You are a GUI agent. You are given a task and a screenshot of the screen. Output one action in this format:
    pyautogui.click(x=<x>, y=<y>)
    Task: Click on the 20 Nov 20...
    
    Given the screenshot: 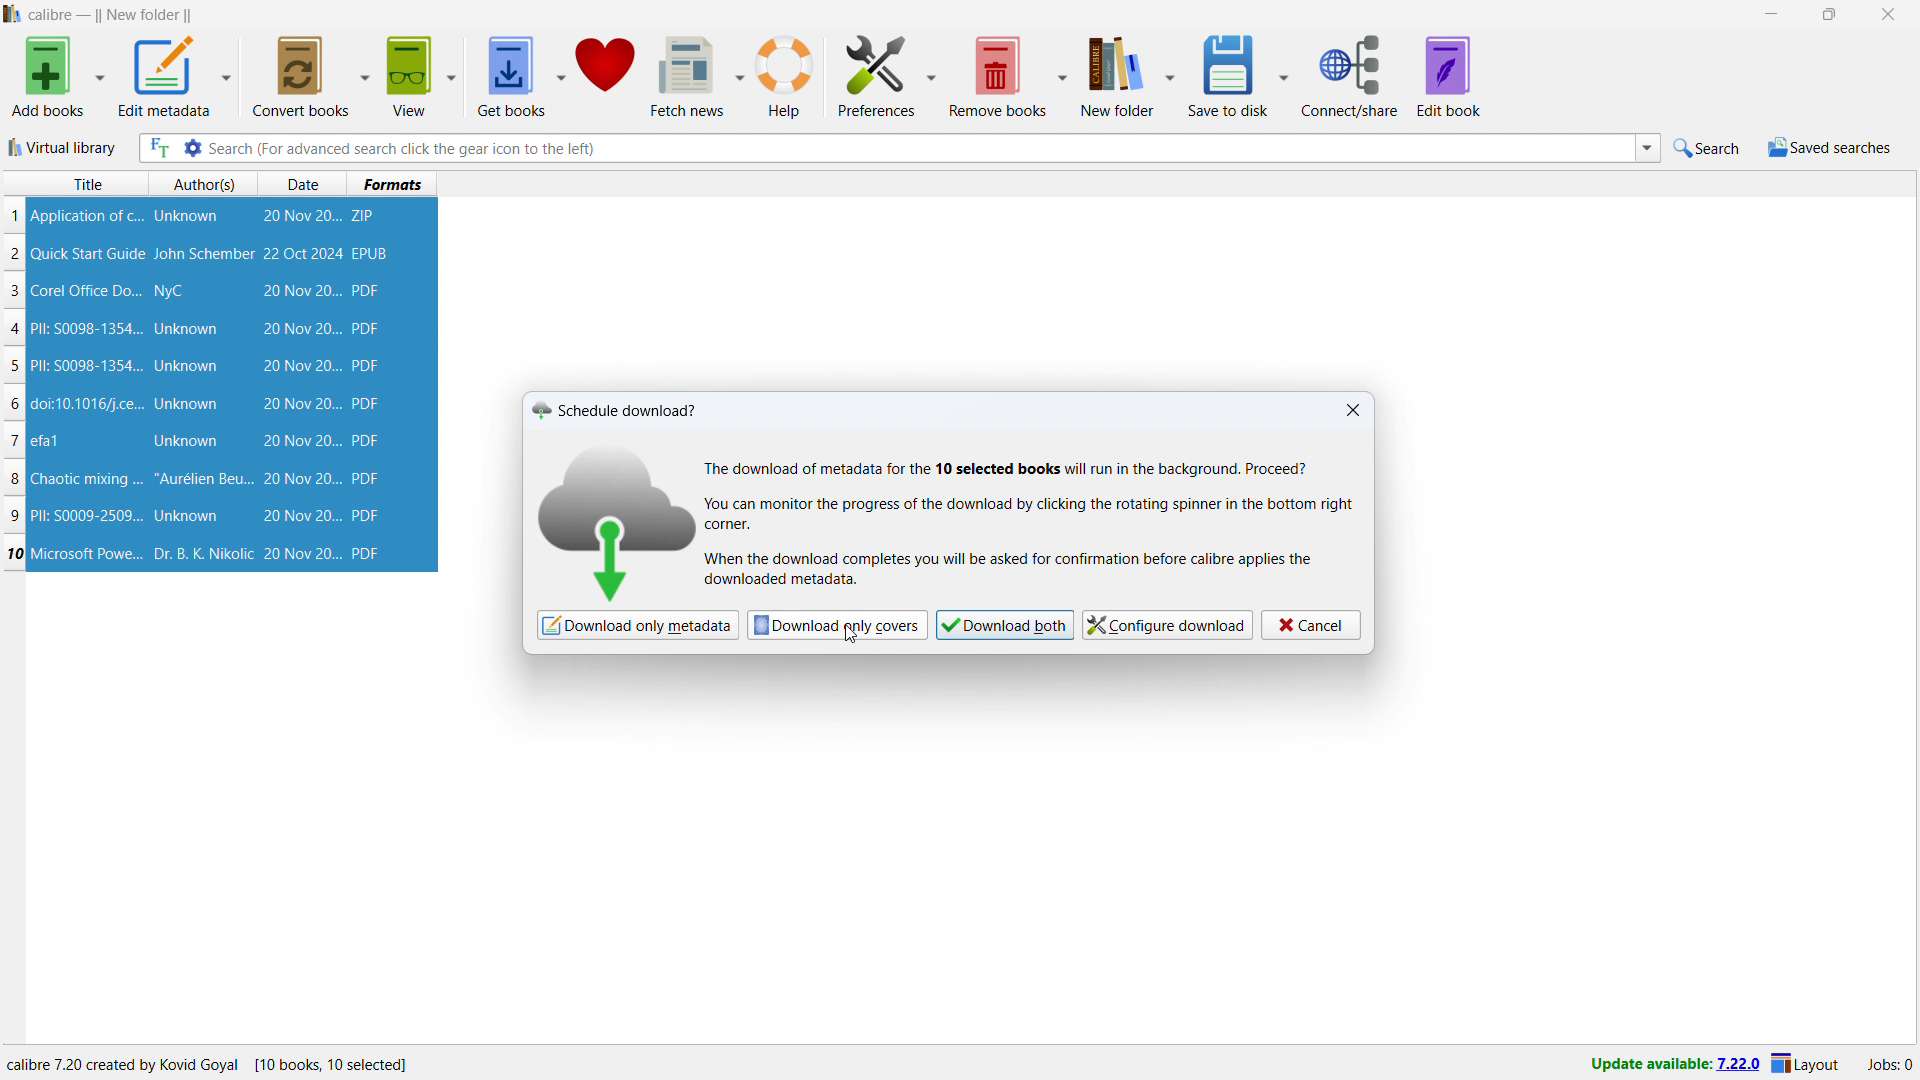 What is the action you would take?
    pyautogui.click(x=301, y=291)
    